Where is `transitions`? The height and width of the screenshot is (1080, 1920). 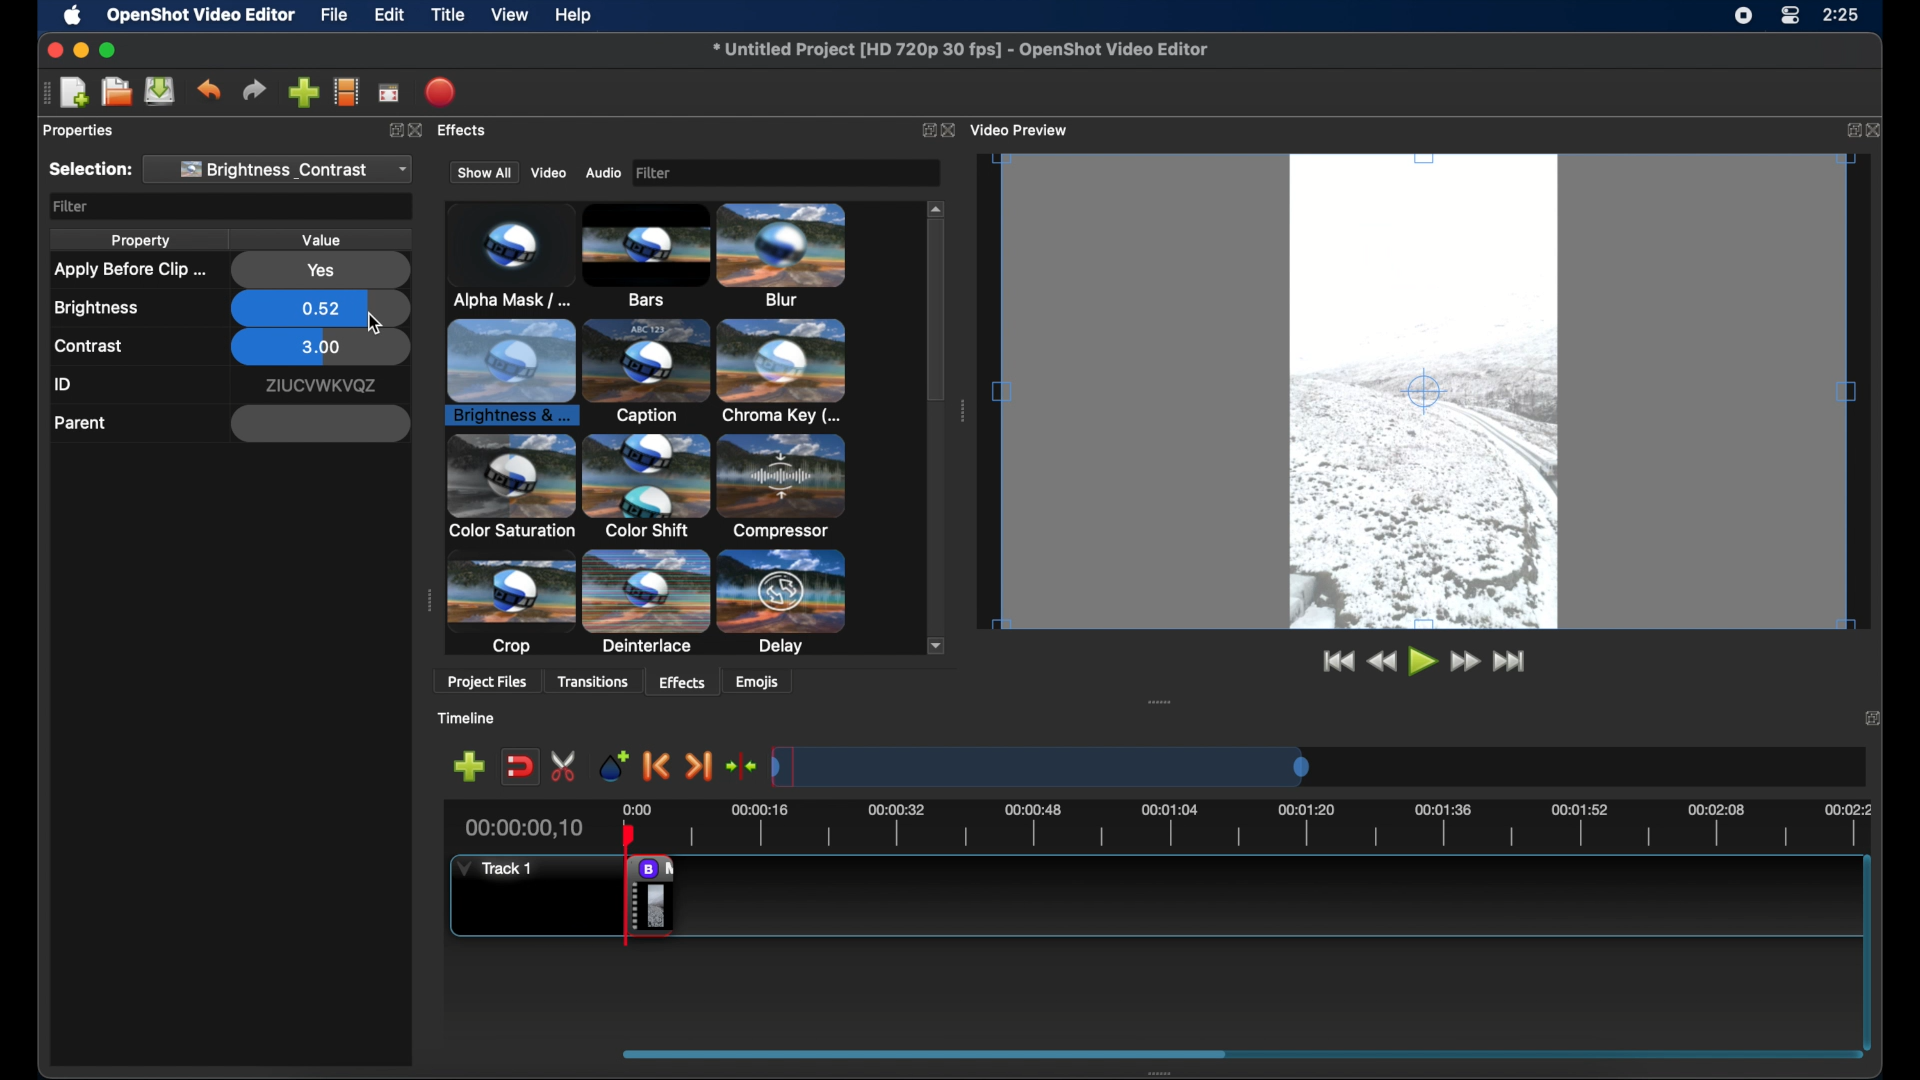 transitions is located at coordinates (599, 681).